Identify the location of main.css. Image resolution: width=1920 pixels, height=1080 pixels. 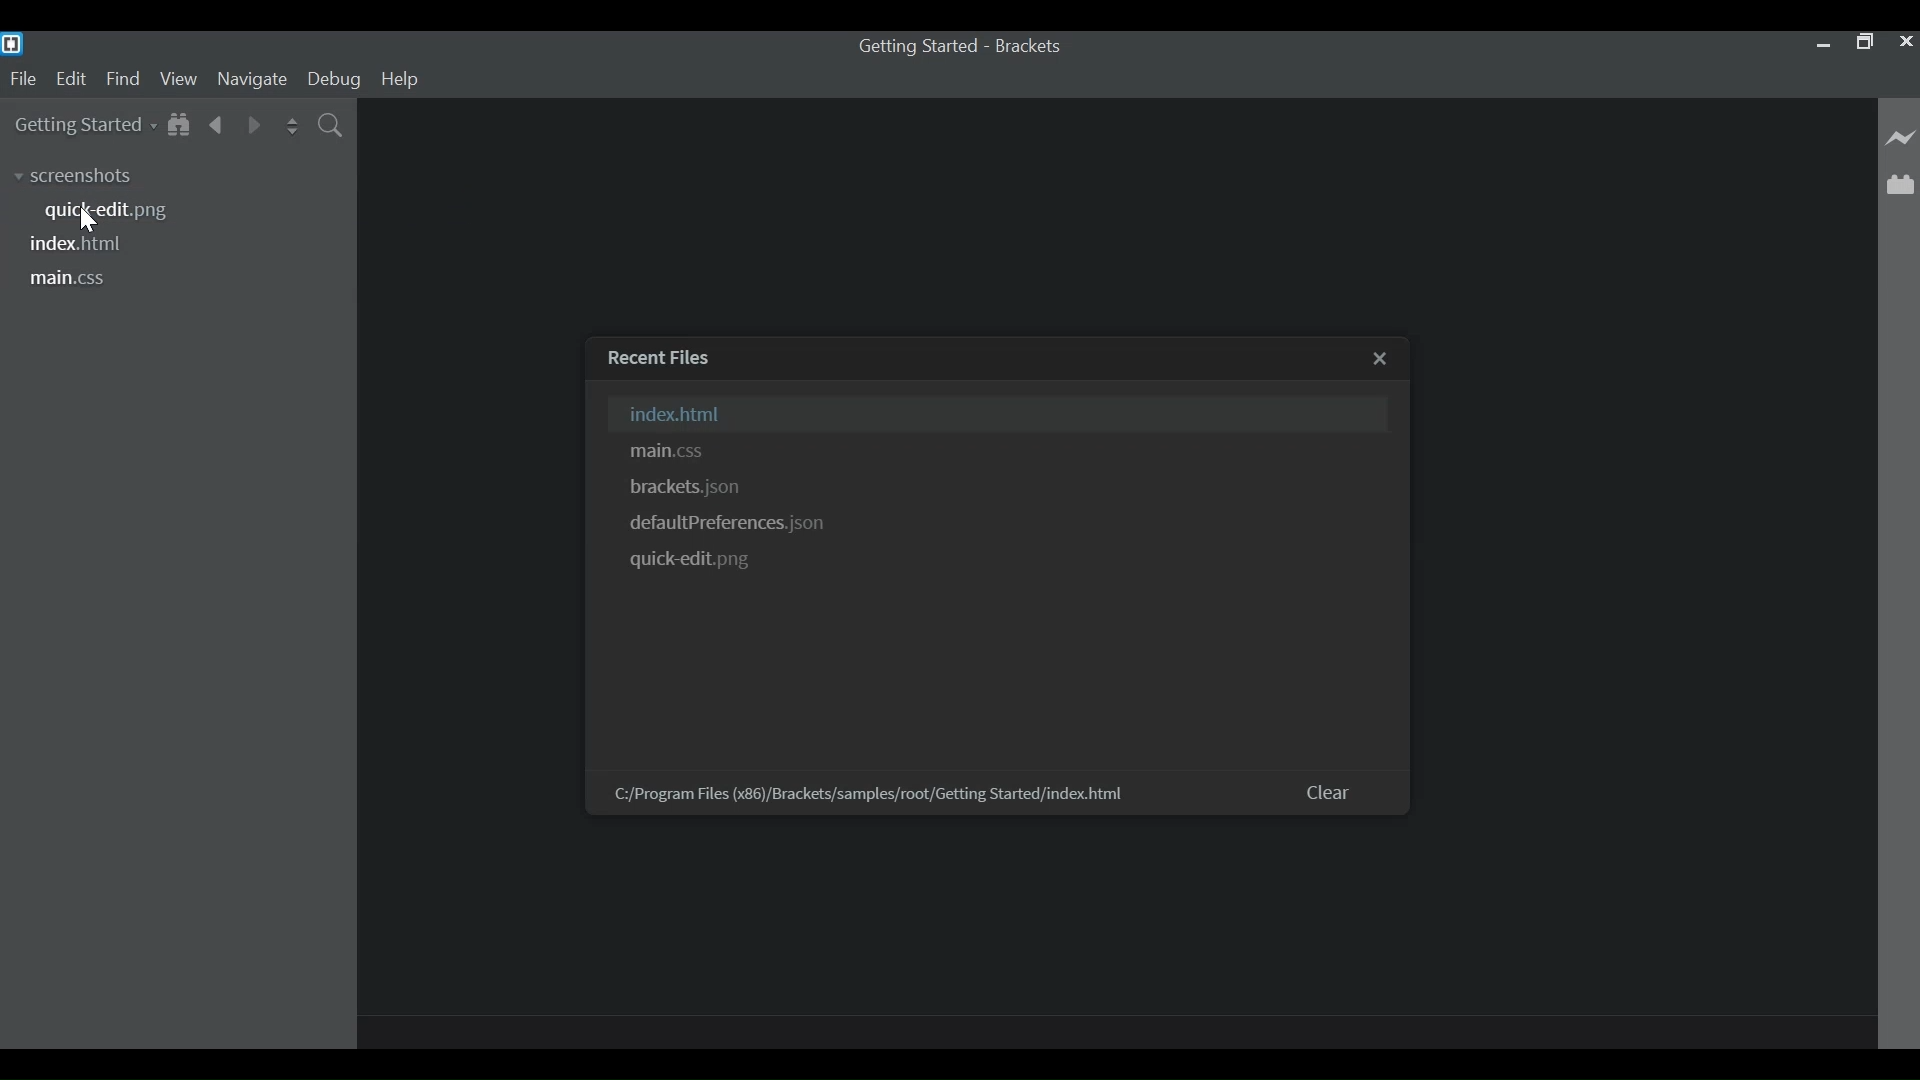
(669, 451).